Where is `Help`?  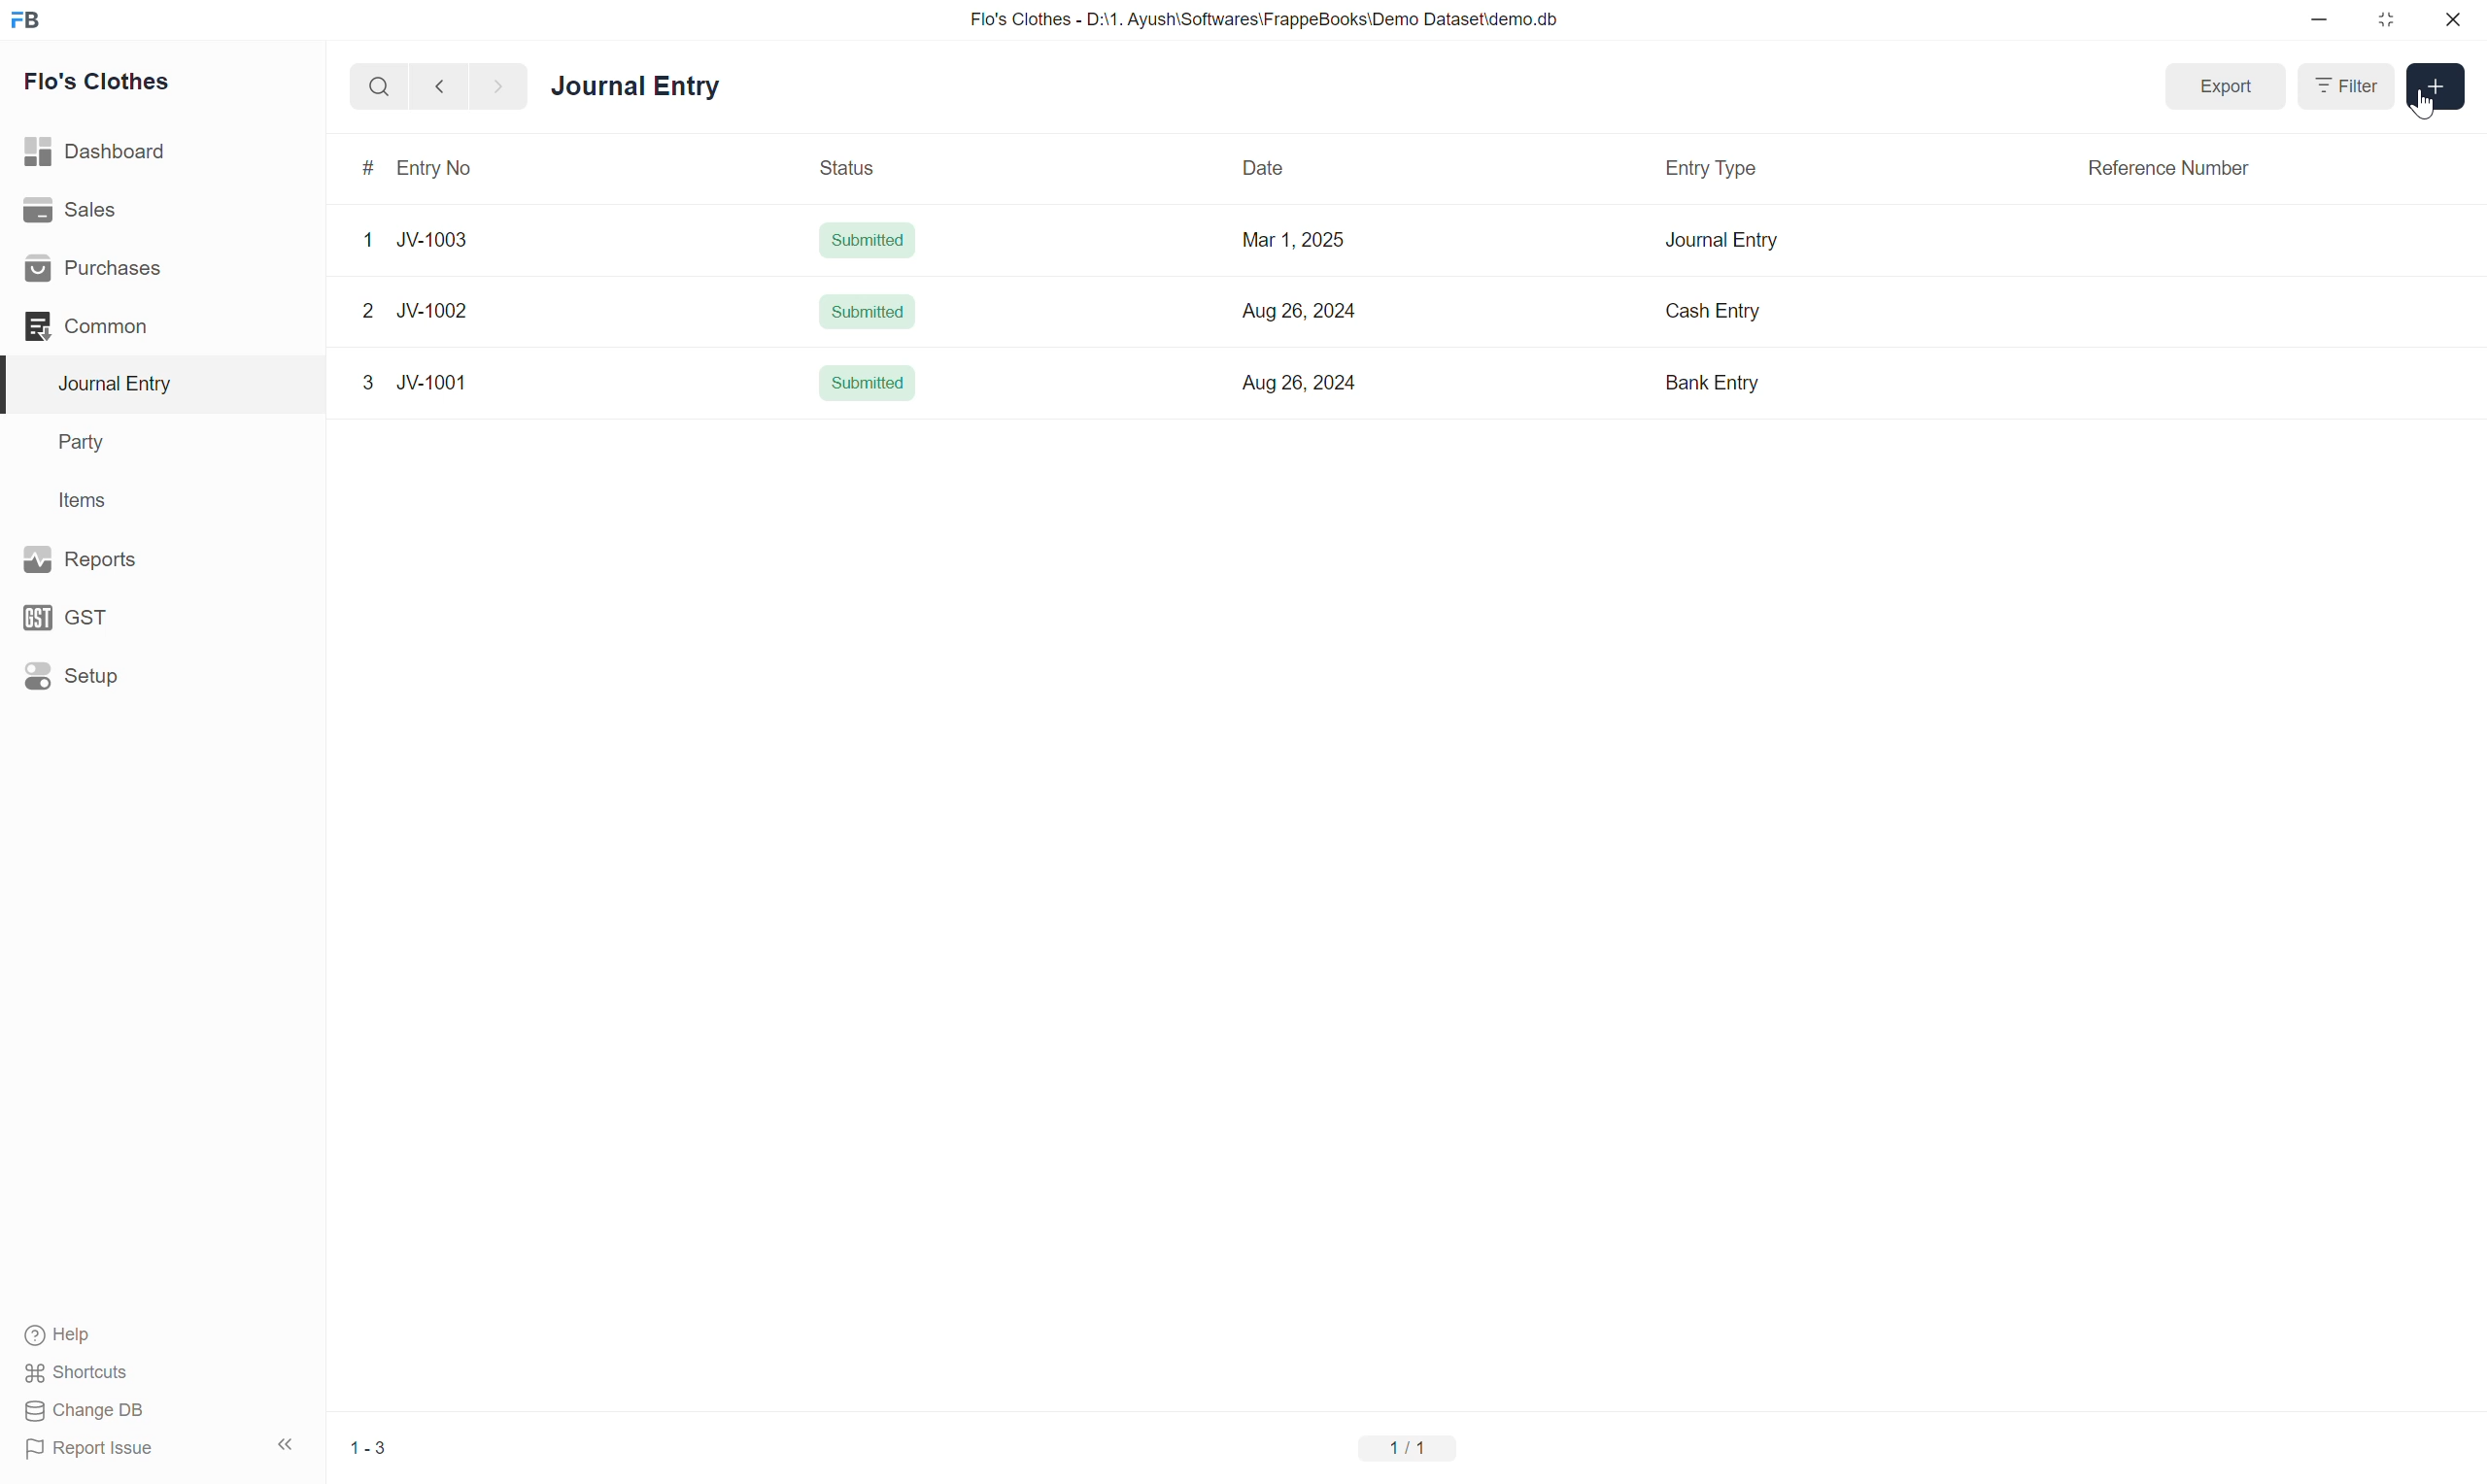 Help is located at coordinates (63, 1336).